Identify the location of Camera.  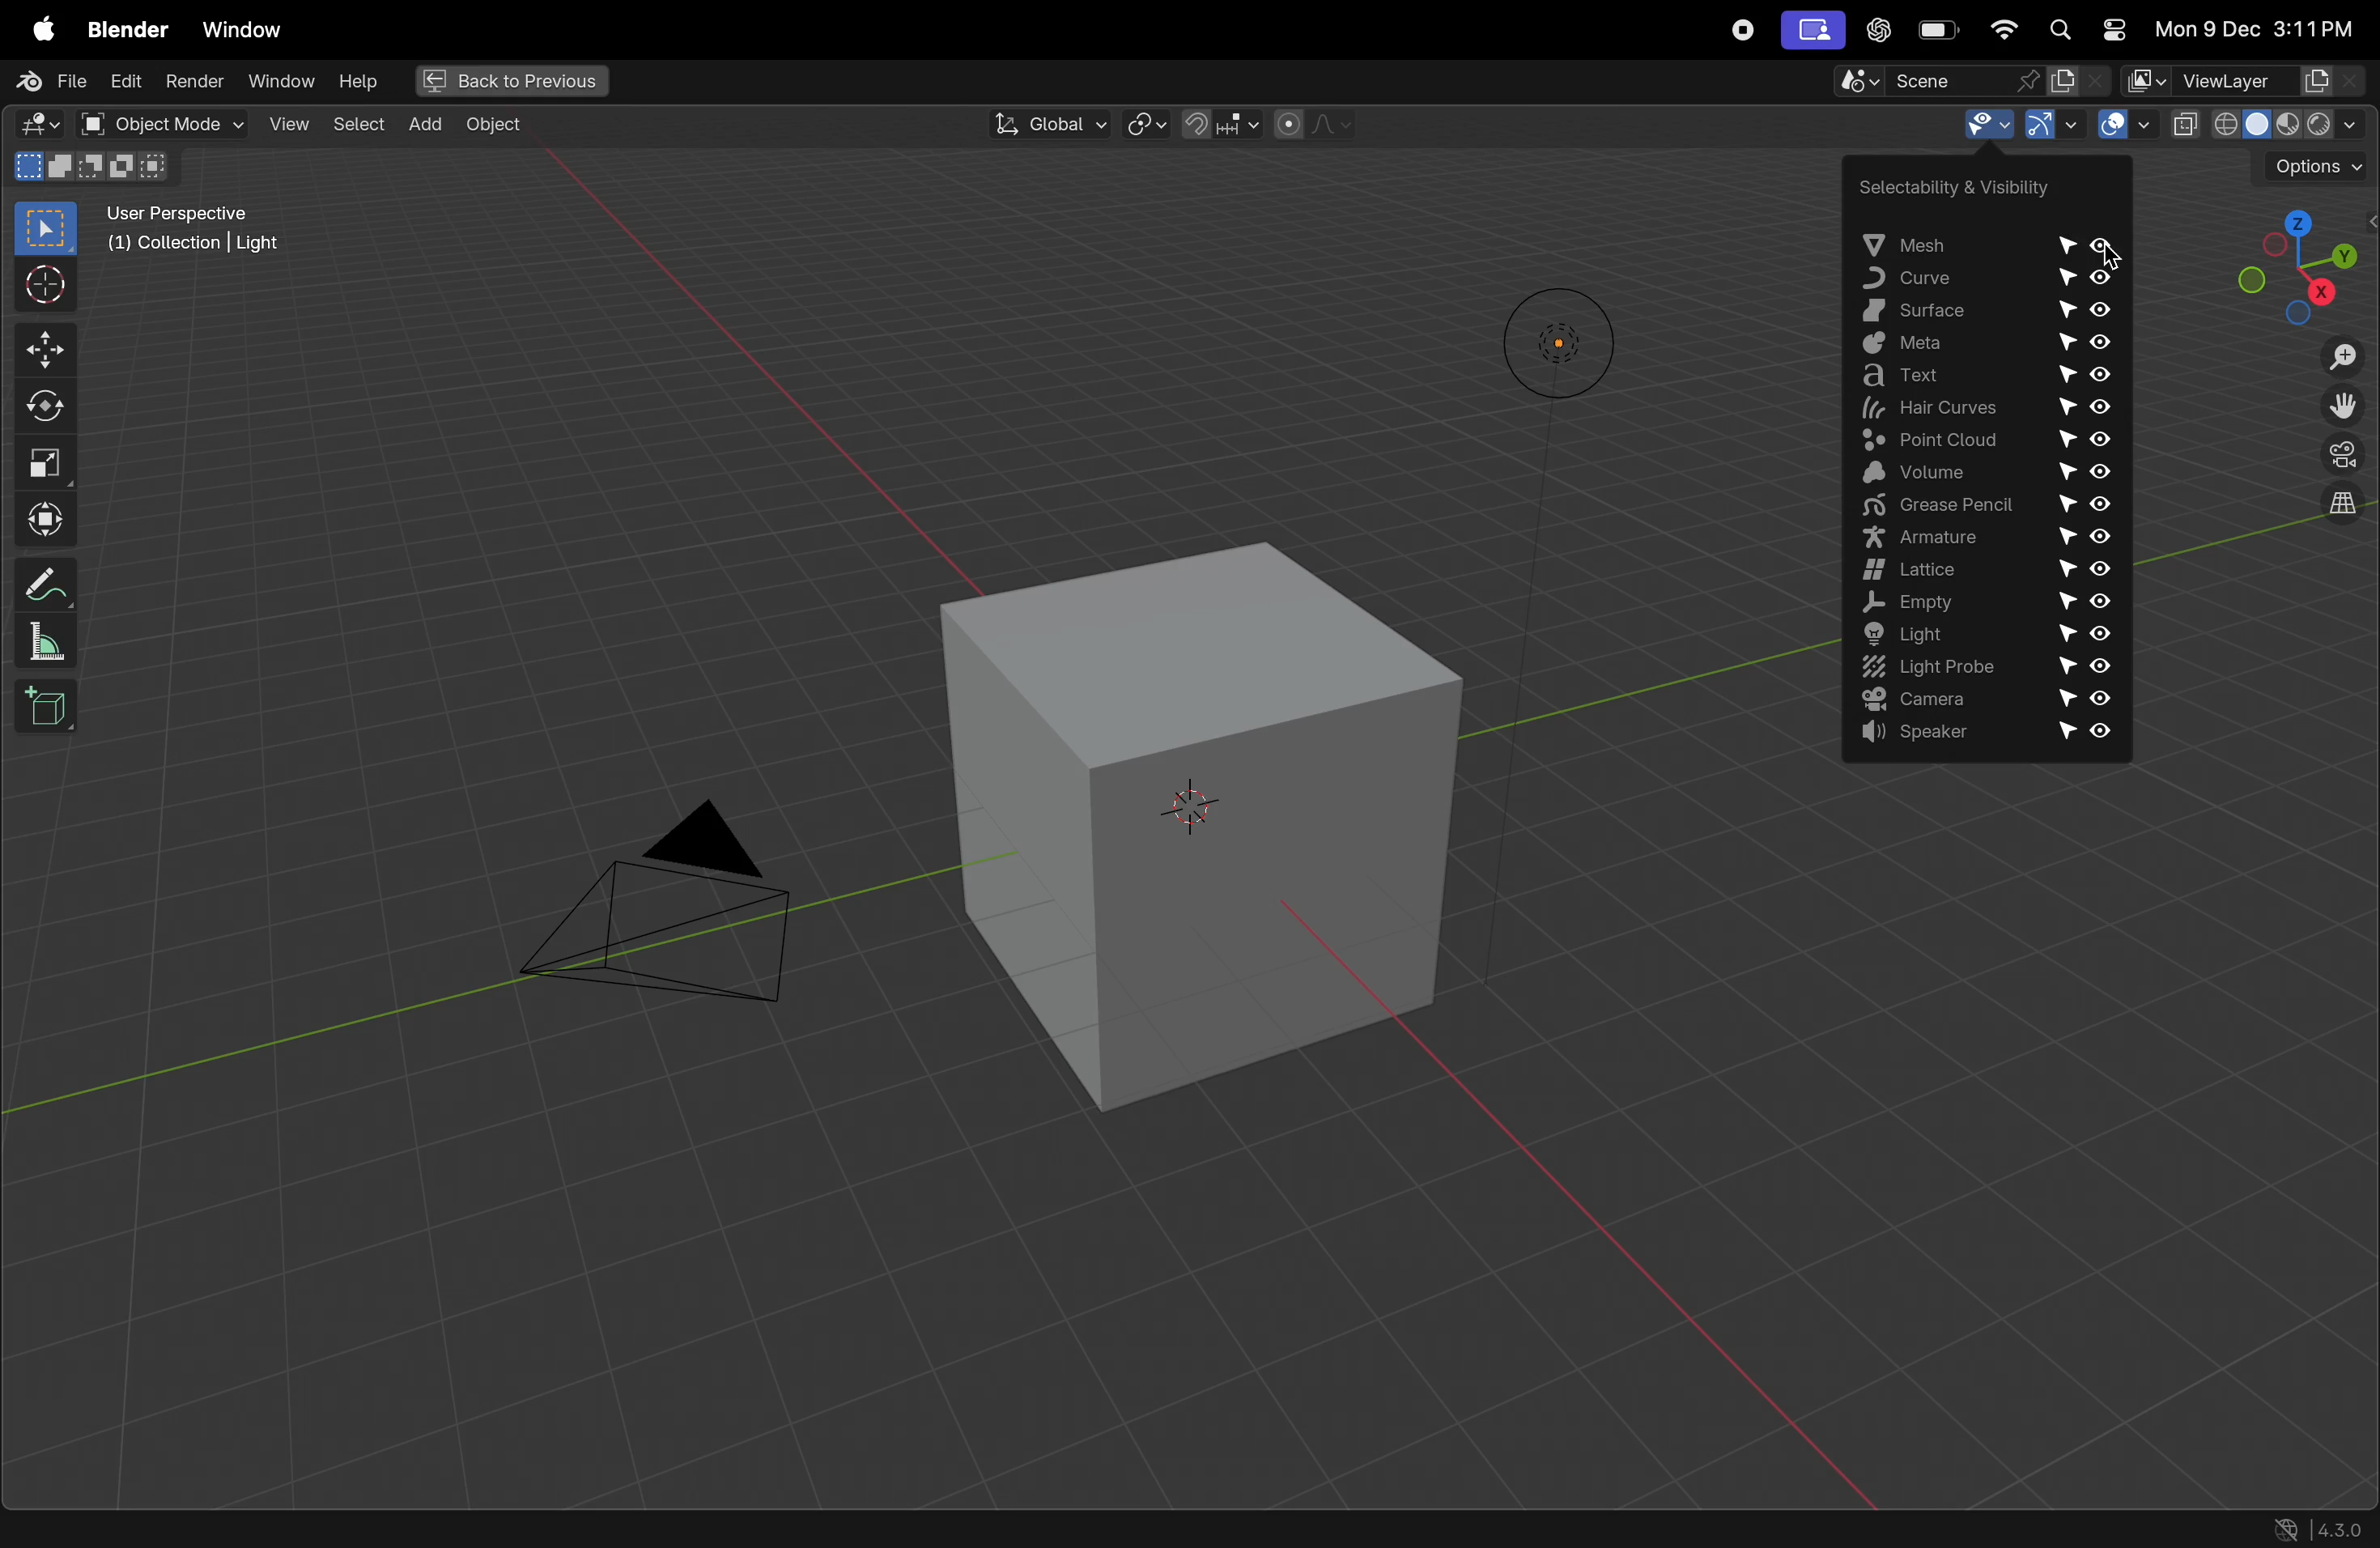
(1992, 701).